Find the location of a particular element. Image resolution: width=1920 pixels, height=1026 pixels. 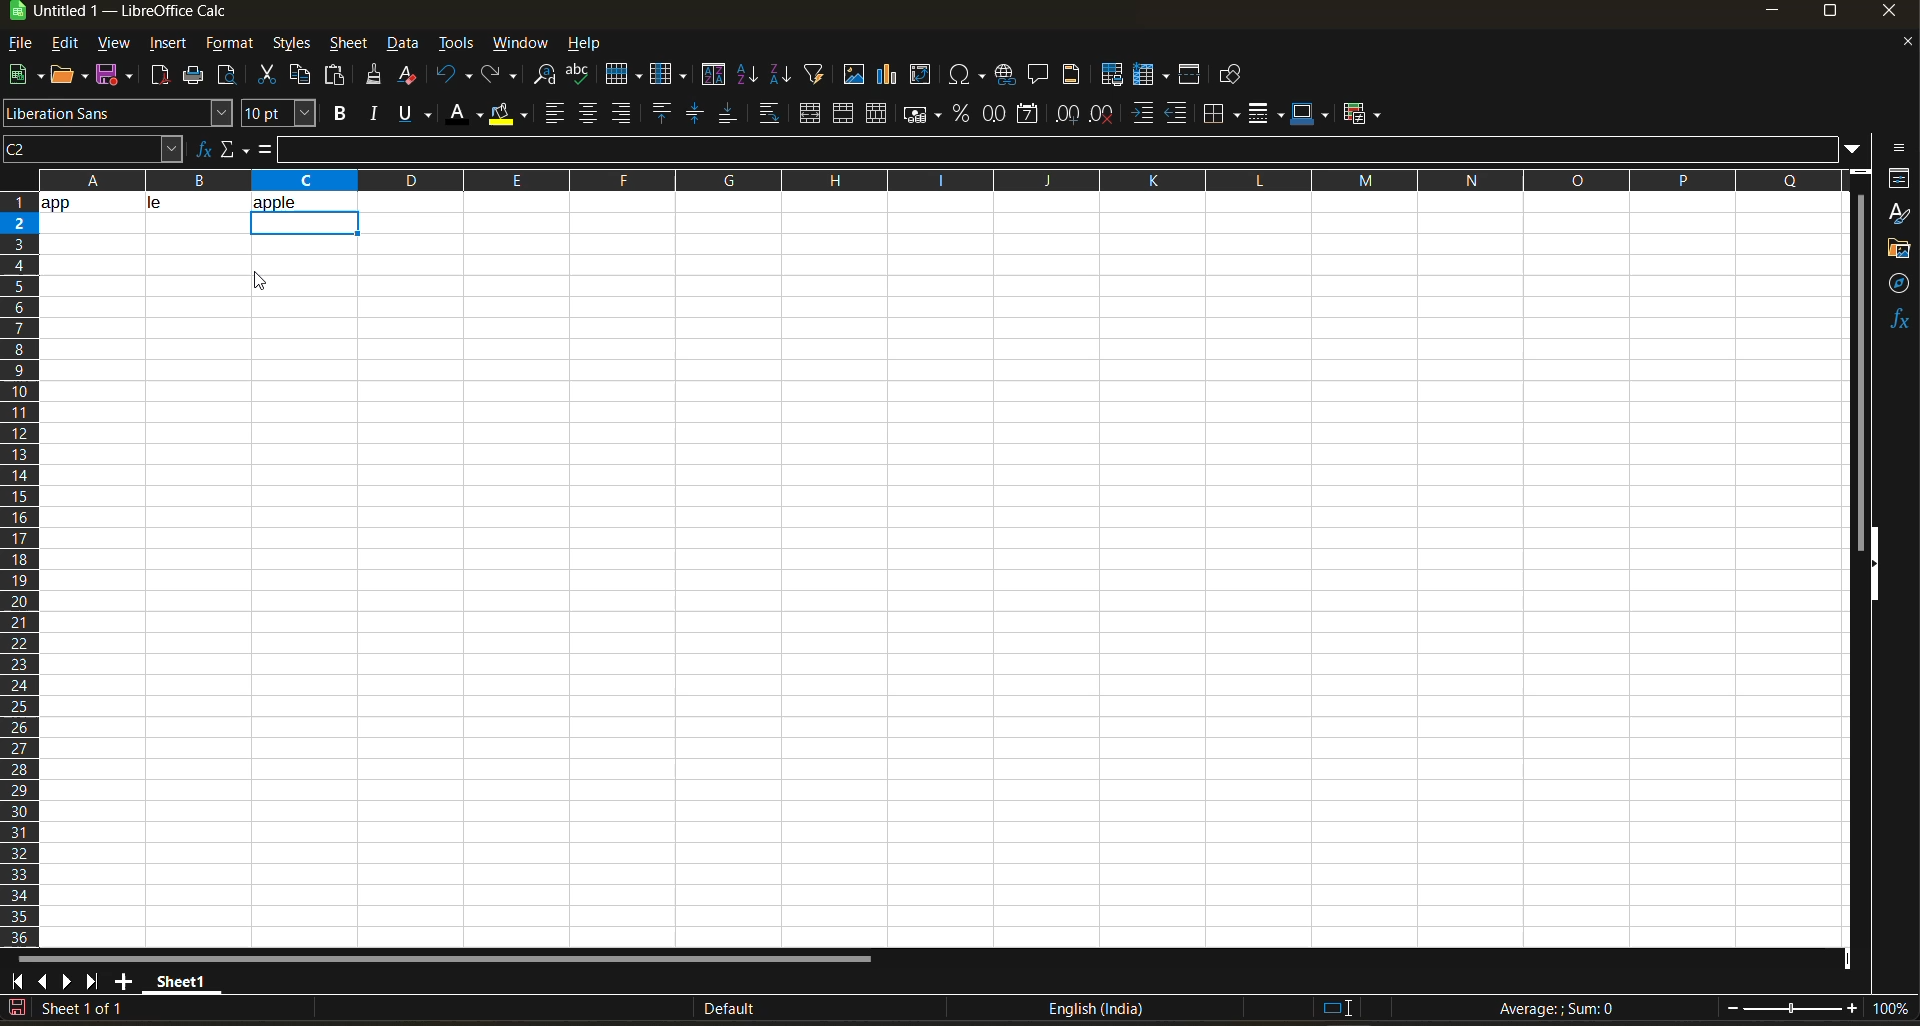

sheet name is located at coordinates (178, 978).